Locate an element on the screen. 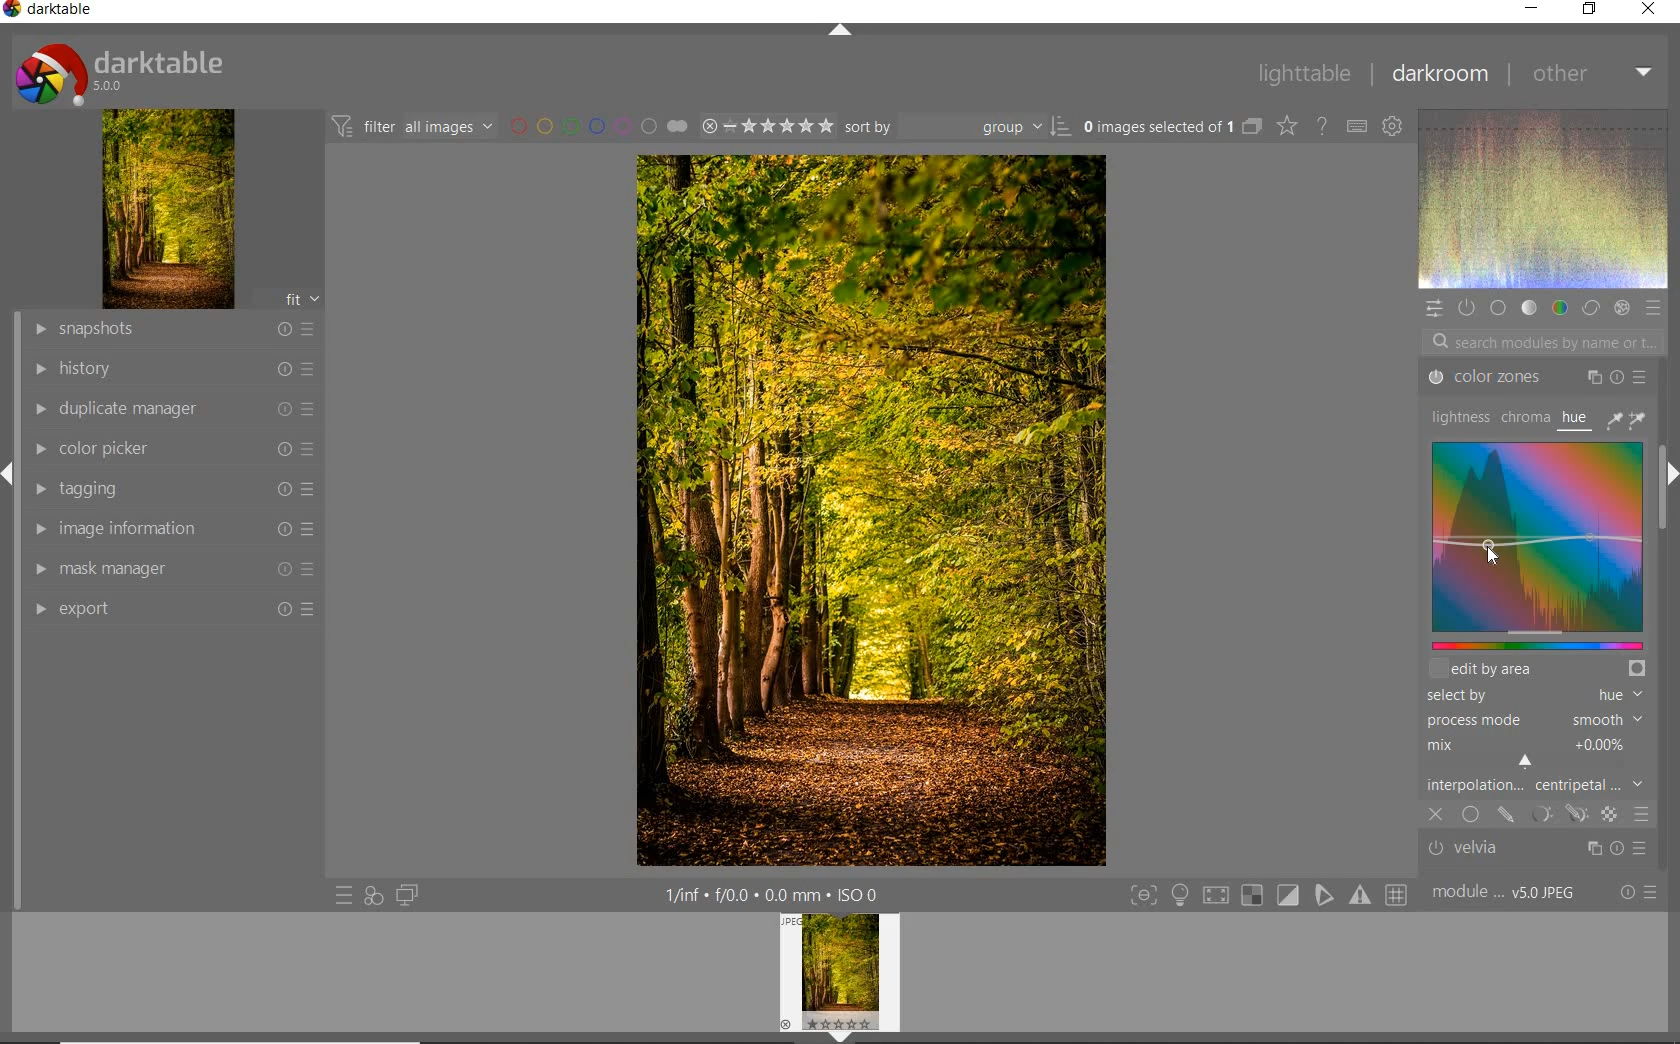 This screenshot has height=1044, width=1680. interpolation is located at coordinates (1540, 787).